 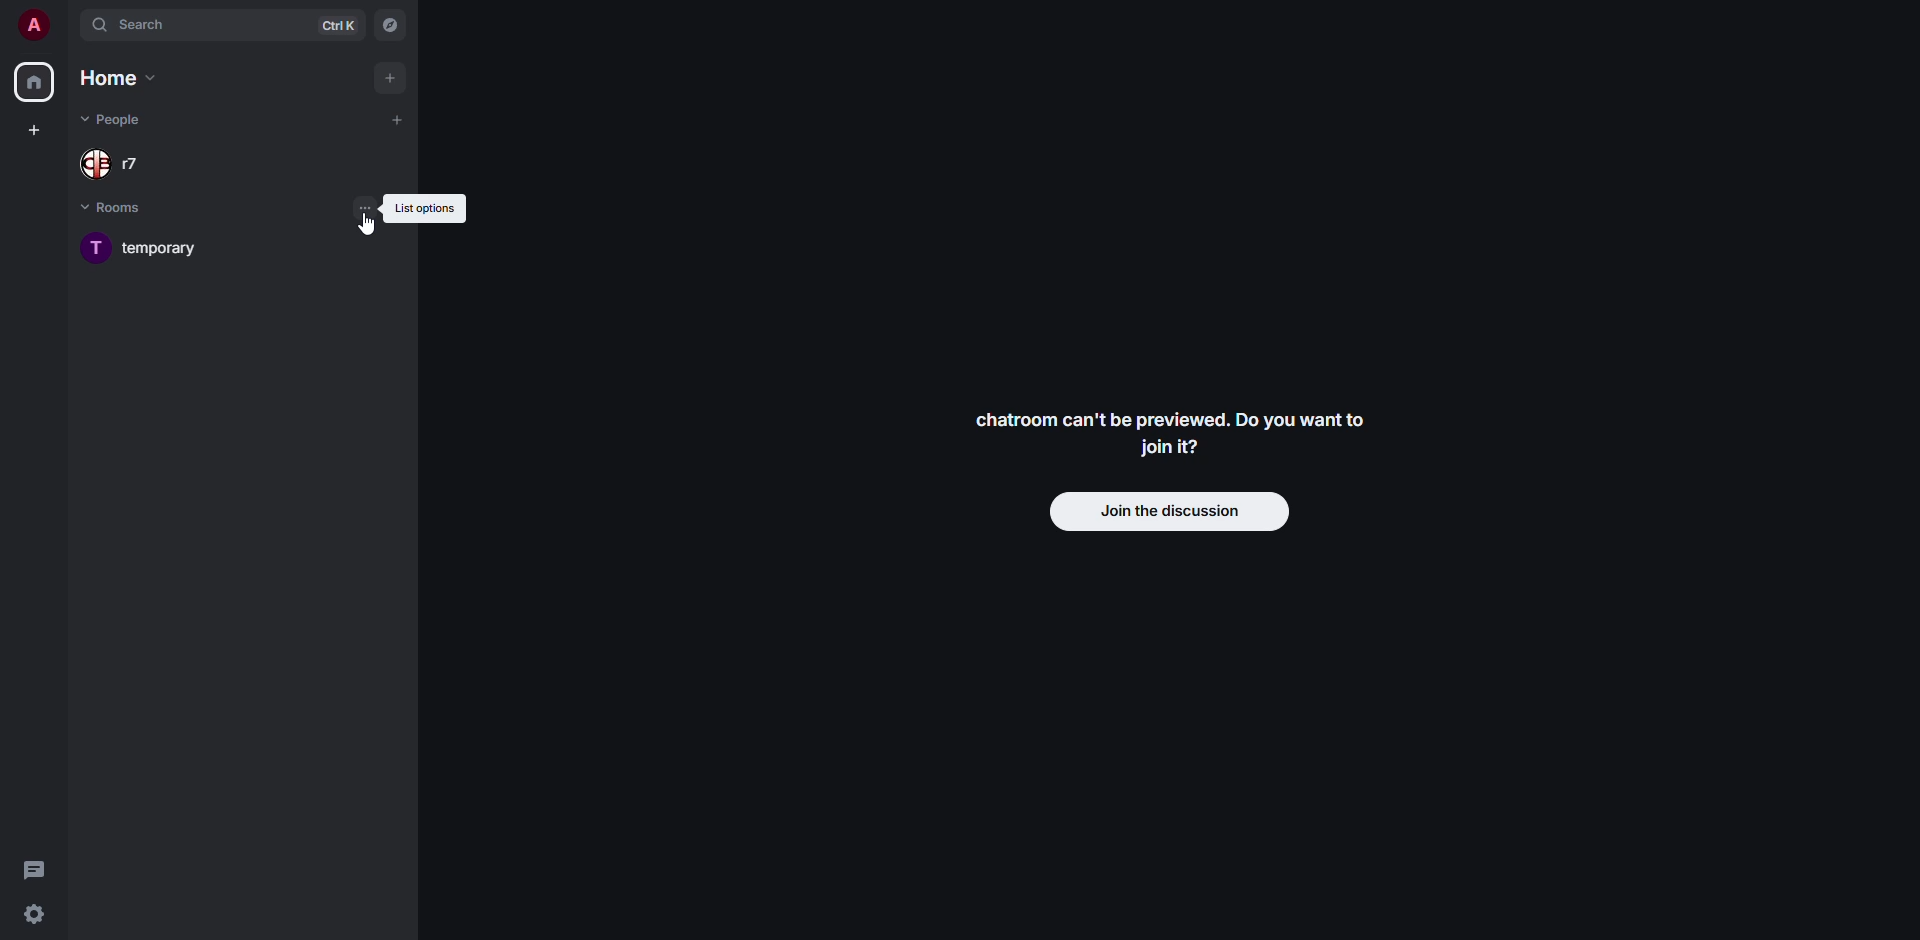 What do you see at coordinates (429, 209) in the screenshot?
I see `list options` at bounding box center [429, 209].